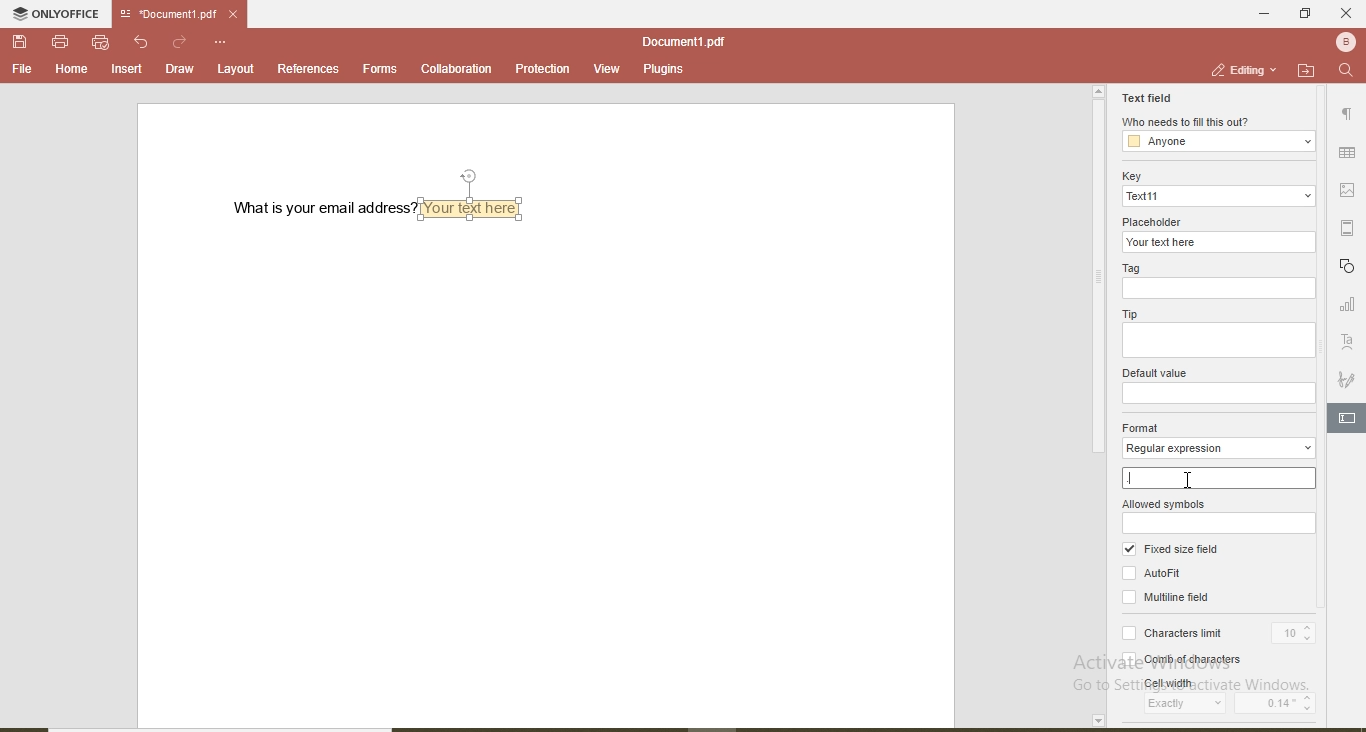  Describe the element at coordinates (235, 726) in the screenshot. I see `horizontal scroll bar` at that location.